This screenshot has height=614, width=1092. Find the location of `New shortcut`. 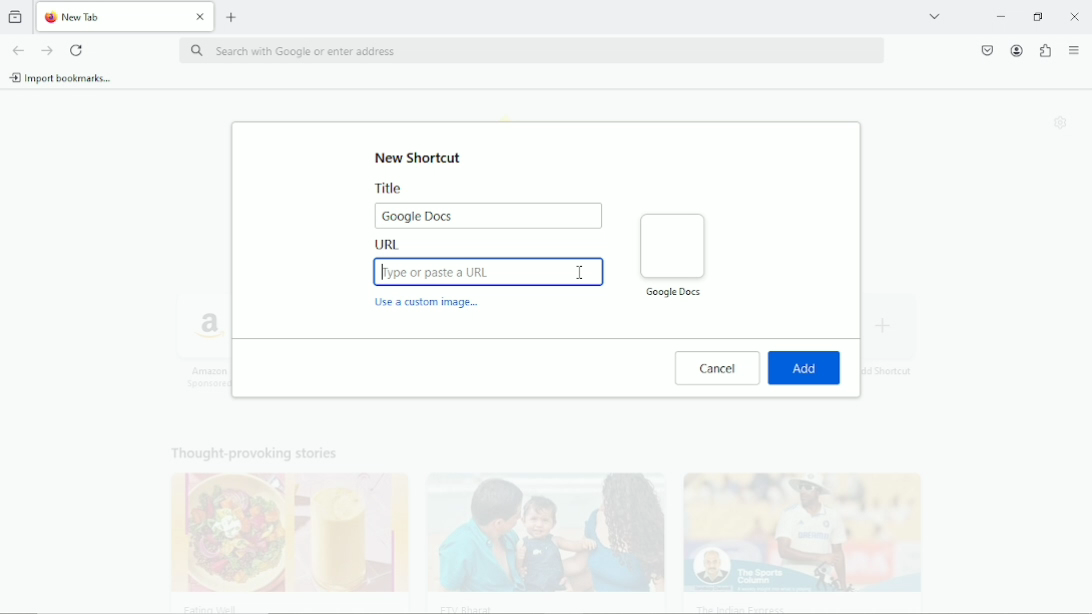

New shortcut is located at coordinates (421, 157).